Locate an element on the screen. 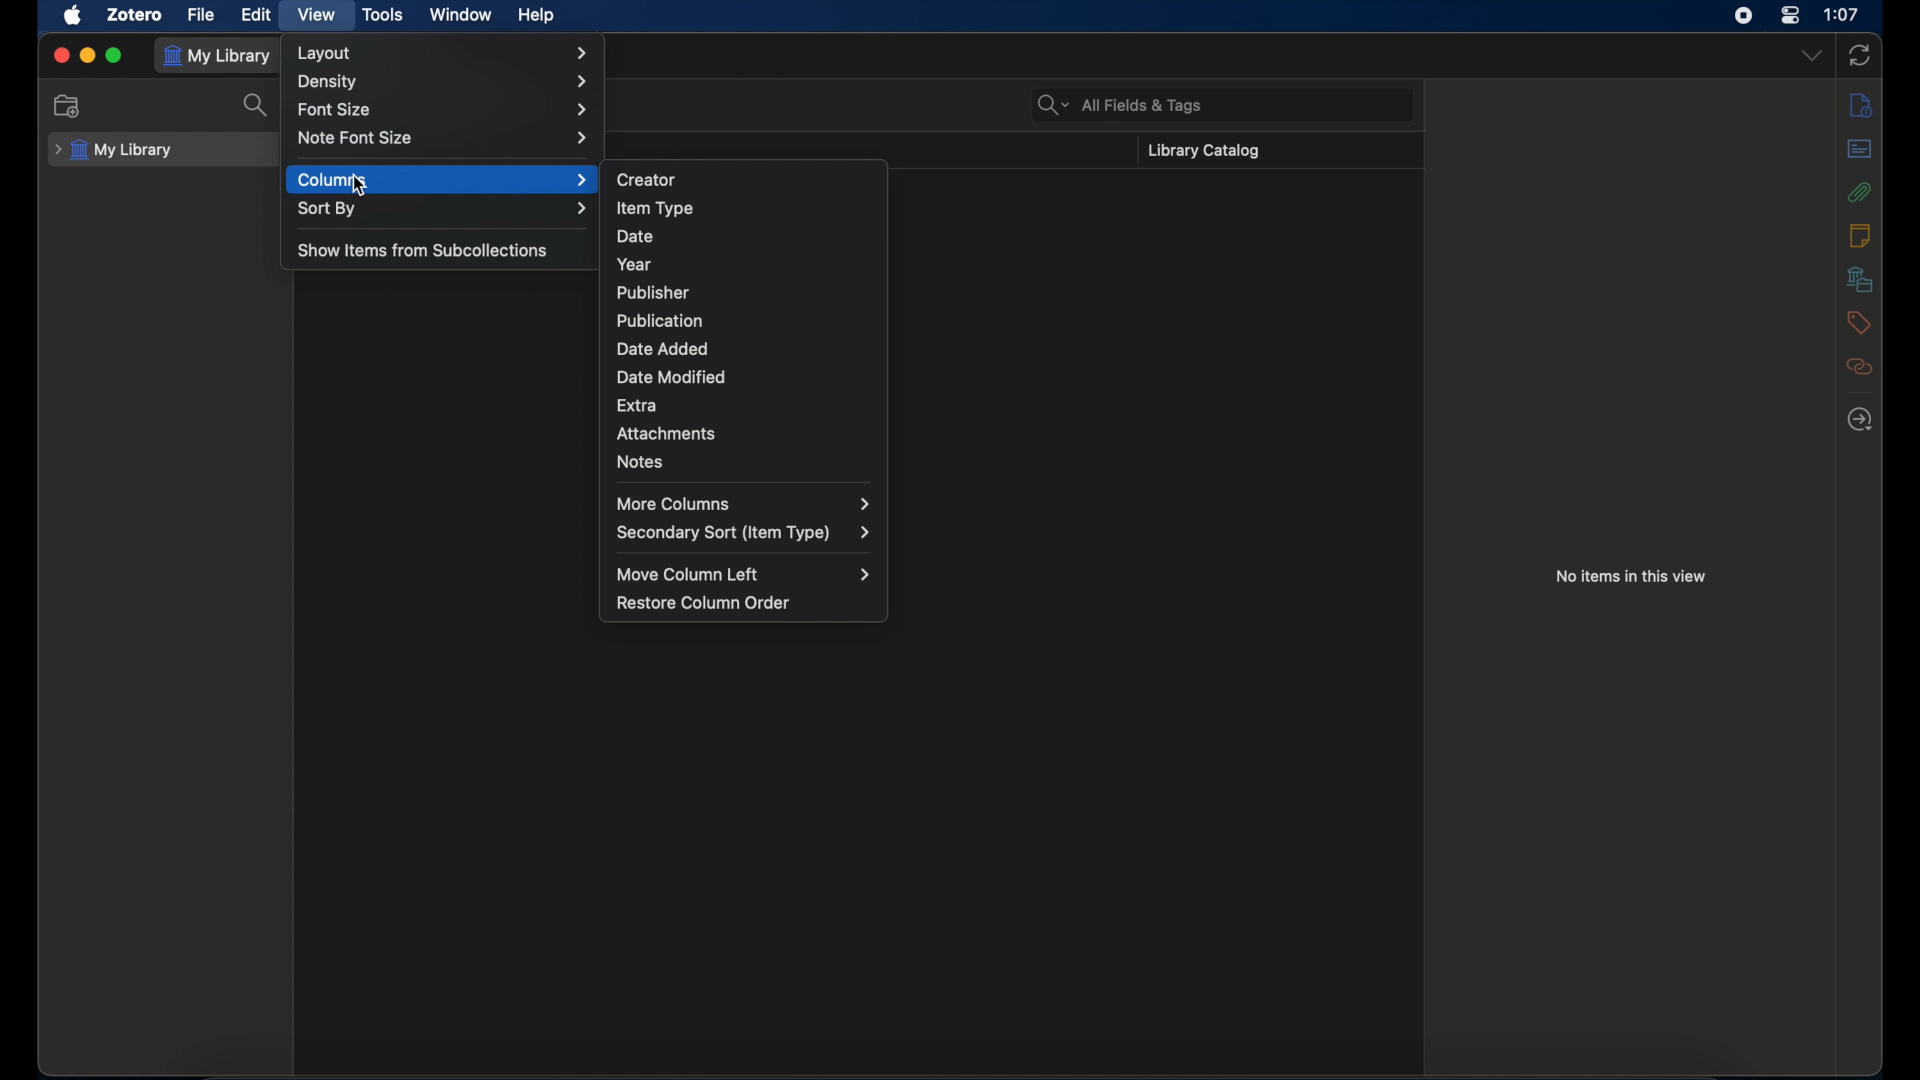  window is located at coordinates (461, 15).